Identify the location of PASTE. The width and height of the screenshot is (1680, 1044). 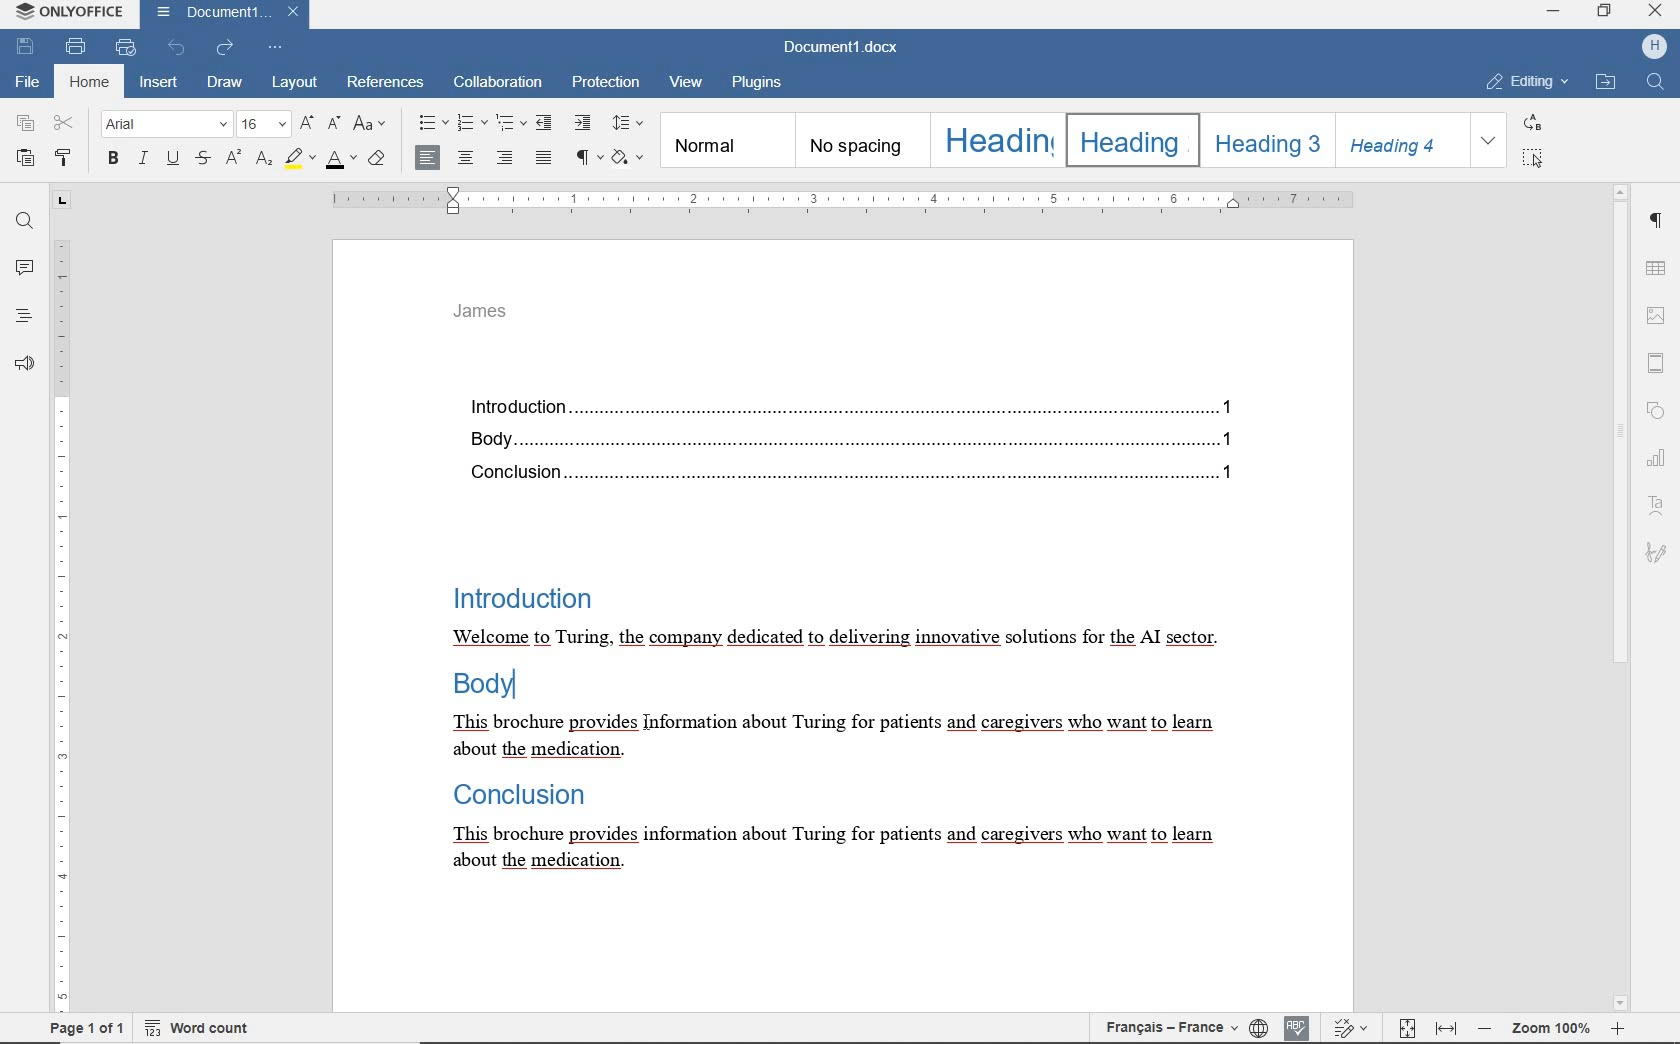
(25, 159).